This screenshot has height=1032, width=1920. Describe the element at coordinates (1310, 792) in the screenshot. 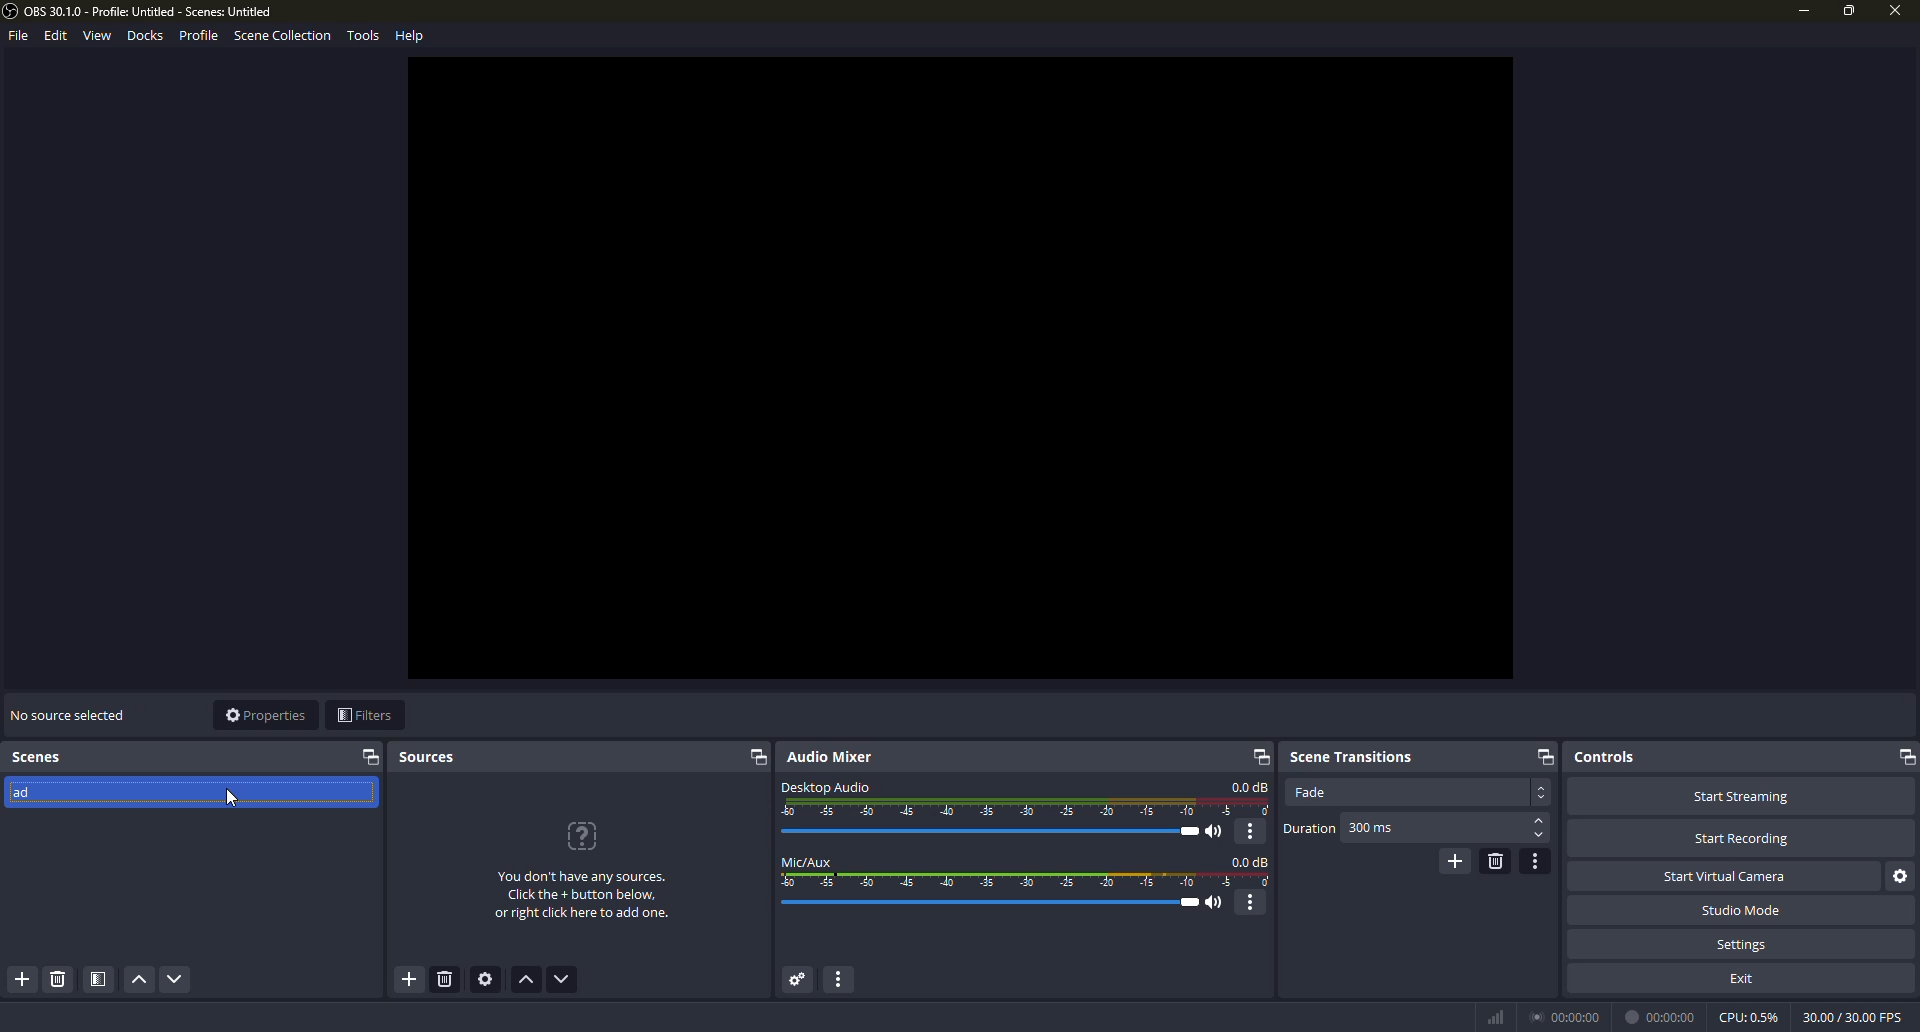

I see `fade` at that location.